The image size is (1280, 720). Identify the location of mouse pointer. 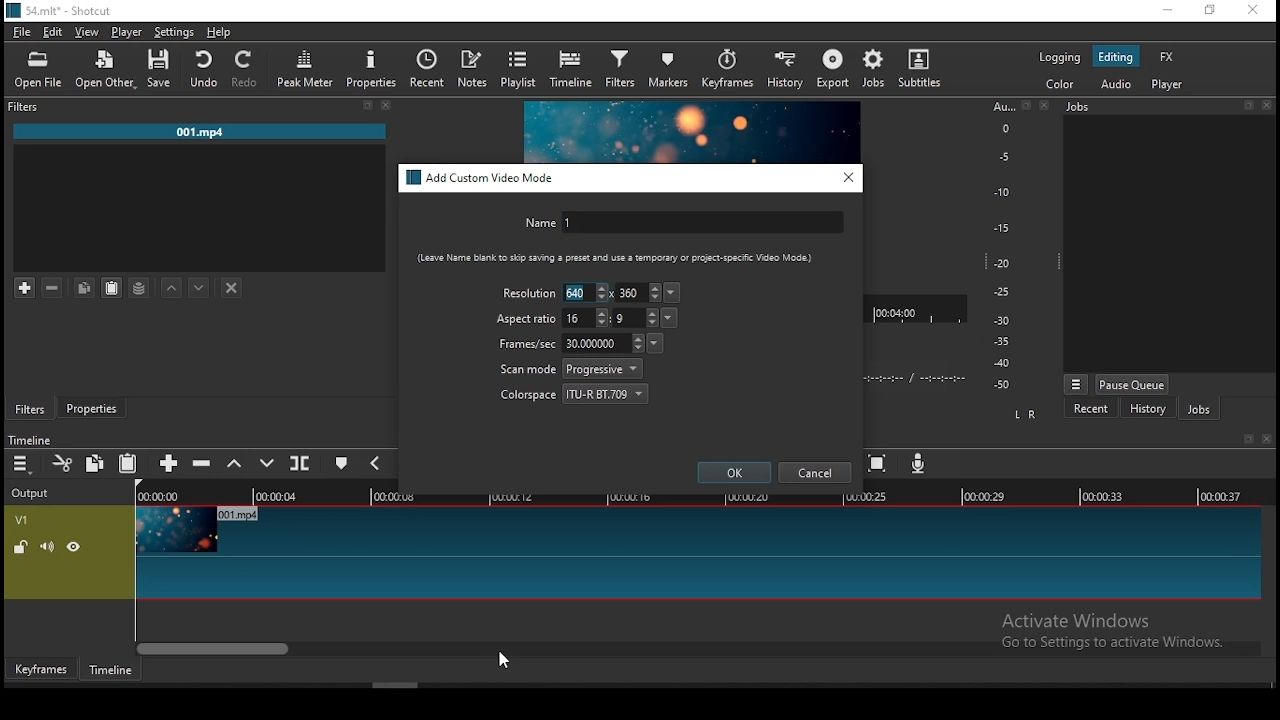
(500, 660).